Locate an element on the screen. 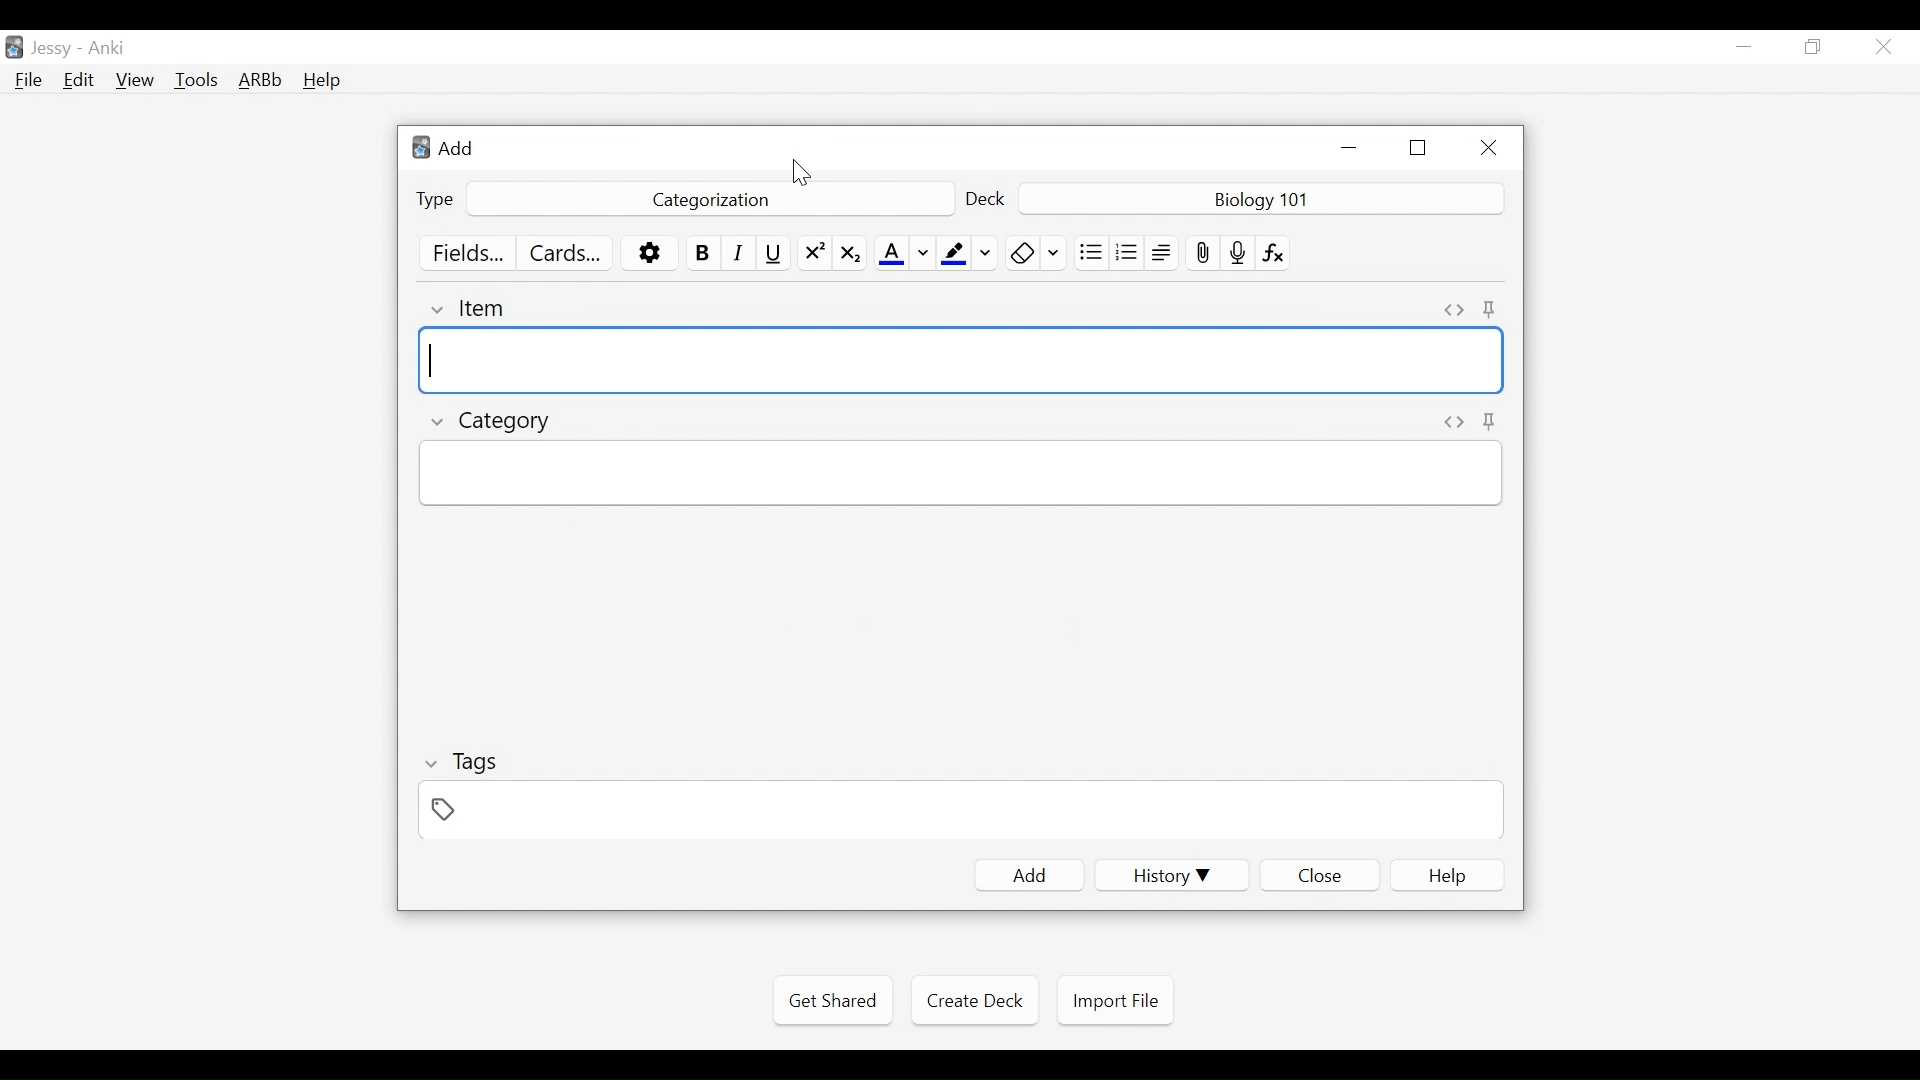 The width and height of the screenshot is (1920, 1080). Toggle HTML Editor is located at coordinates (1454, 424).